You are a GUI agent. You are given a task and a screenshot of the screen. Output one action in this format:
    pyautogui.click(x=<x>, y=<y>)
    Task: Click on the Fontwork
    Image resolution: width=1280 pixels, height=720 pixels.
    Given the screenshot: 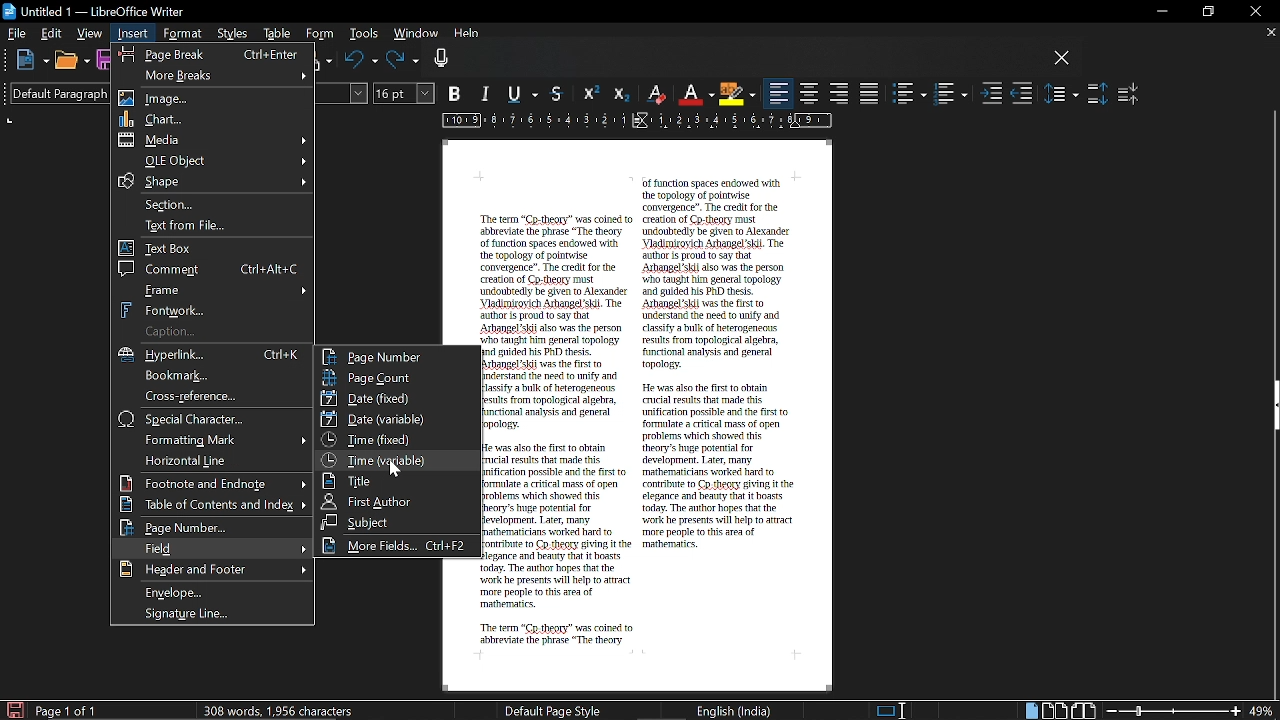 What is the action you would take?
    pyautogui.click(x=215, y=309)
    